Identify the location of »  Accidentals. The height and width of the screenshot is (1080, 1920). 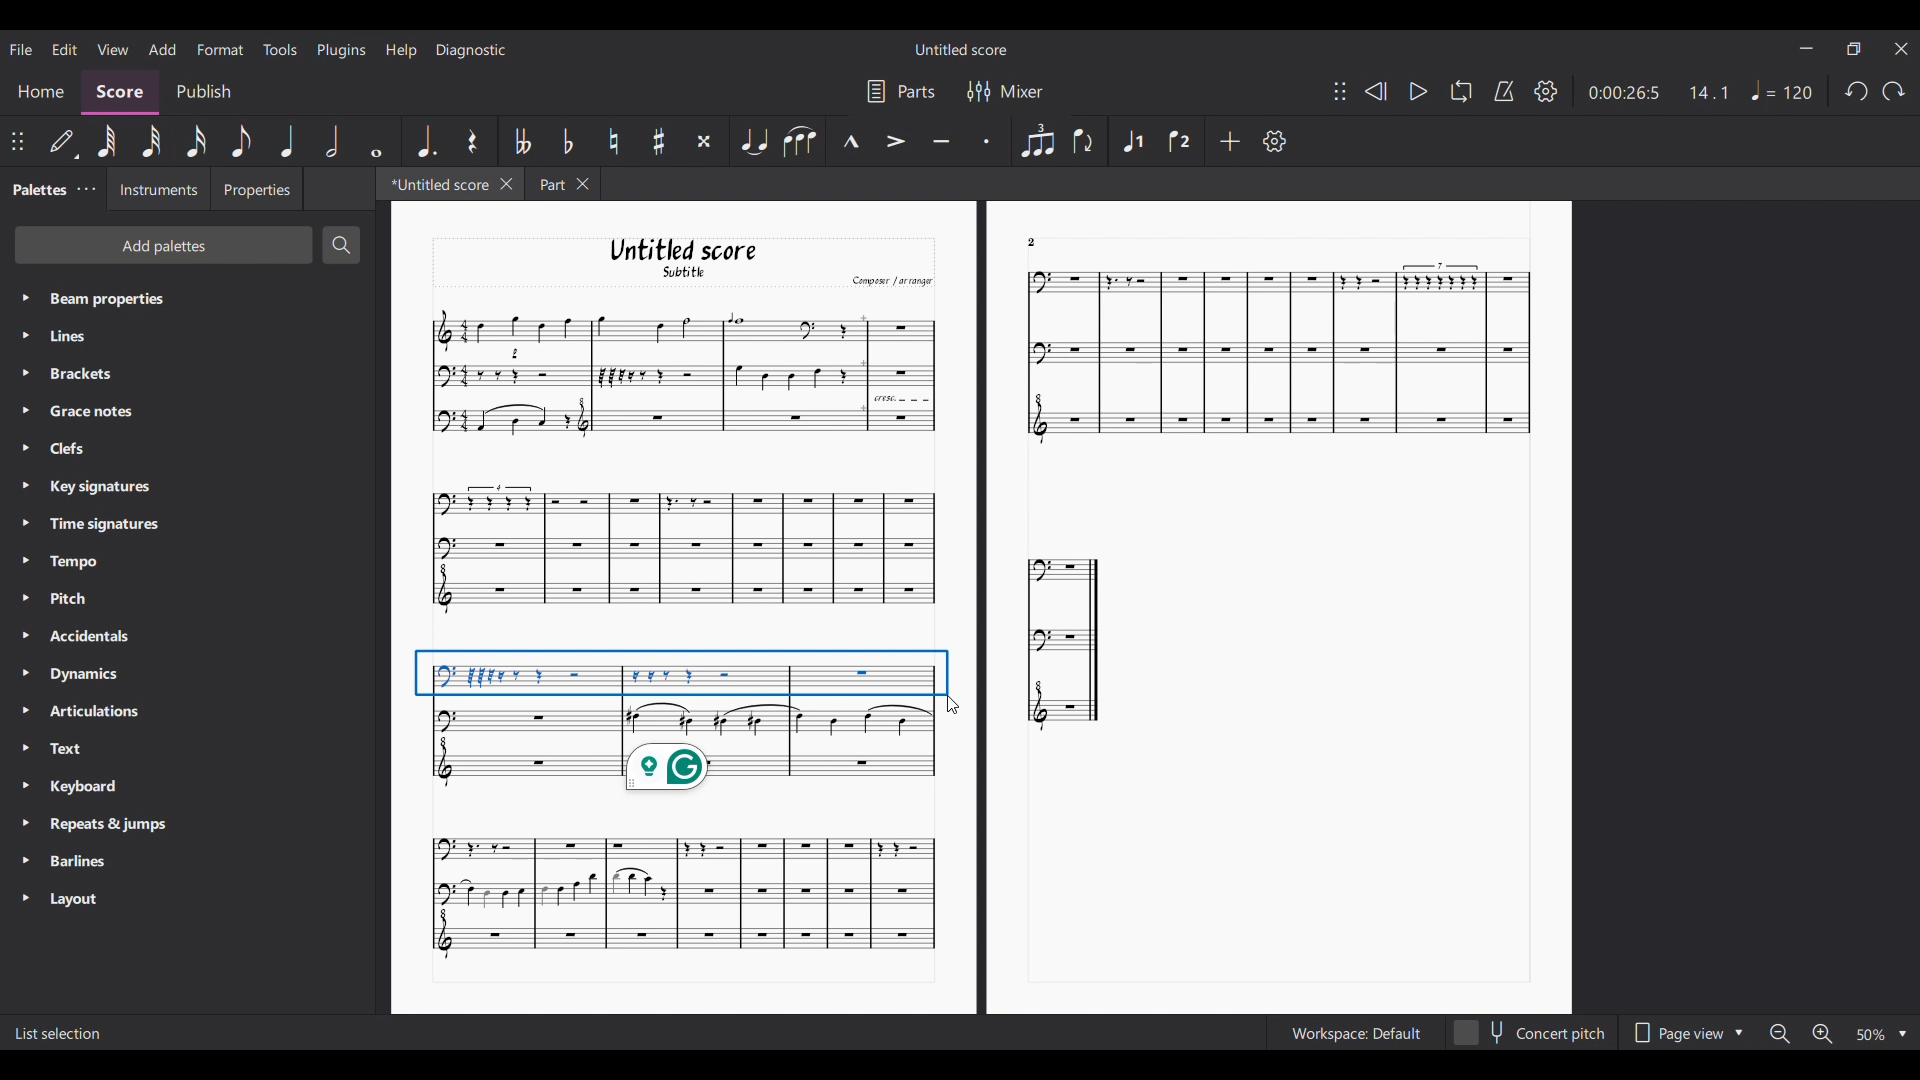
(83, 640).